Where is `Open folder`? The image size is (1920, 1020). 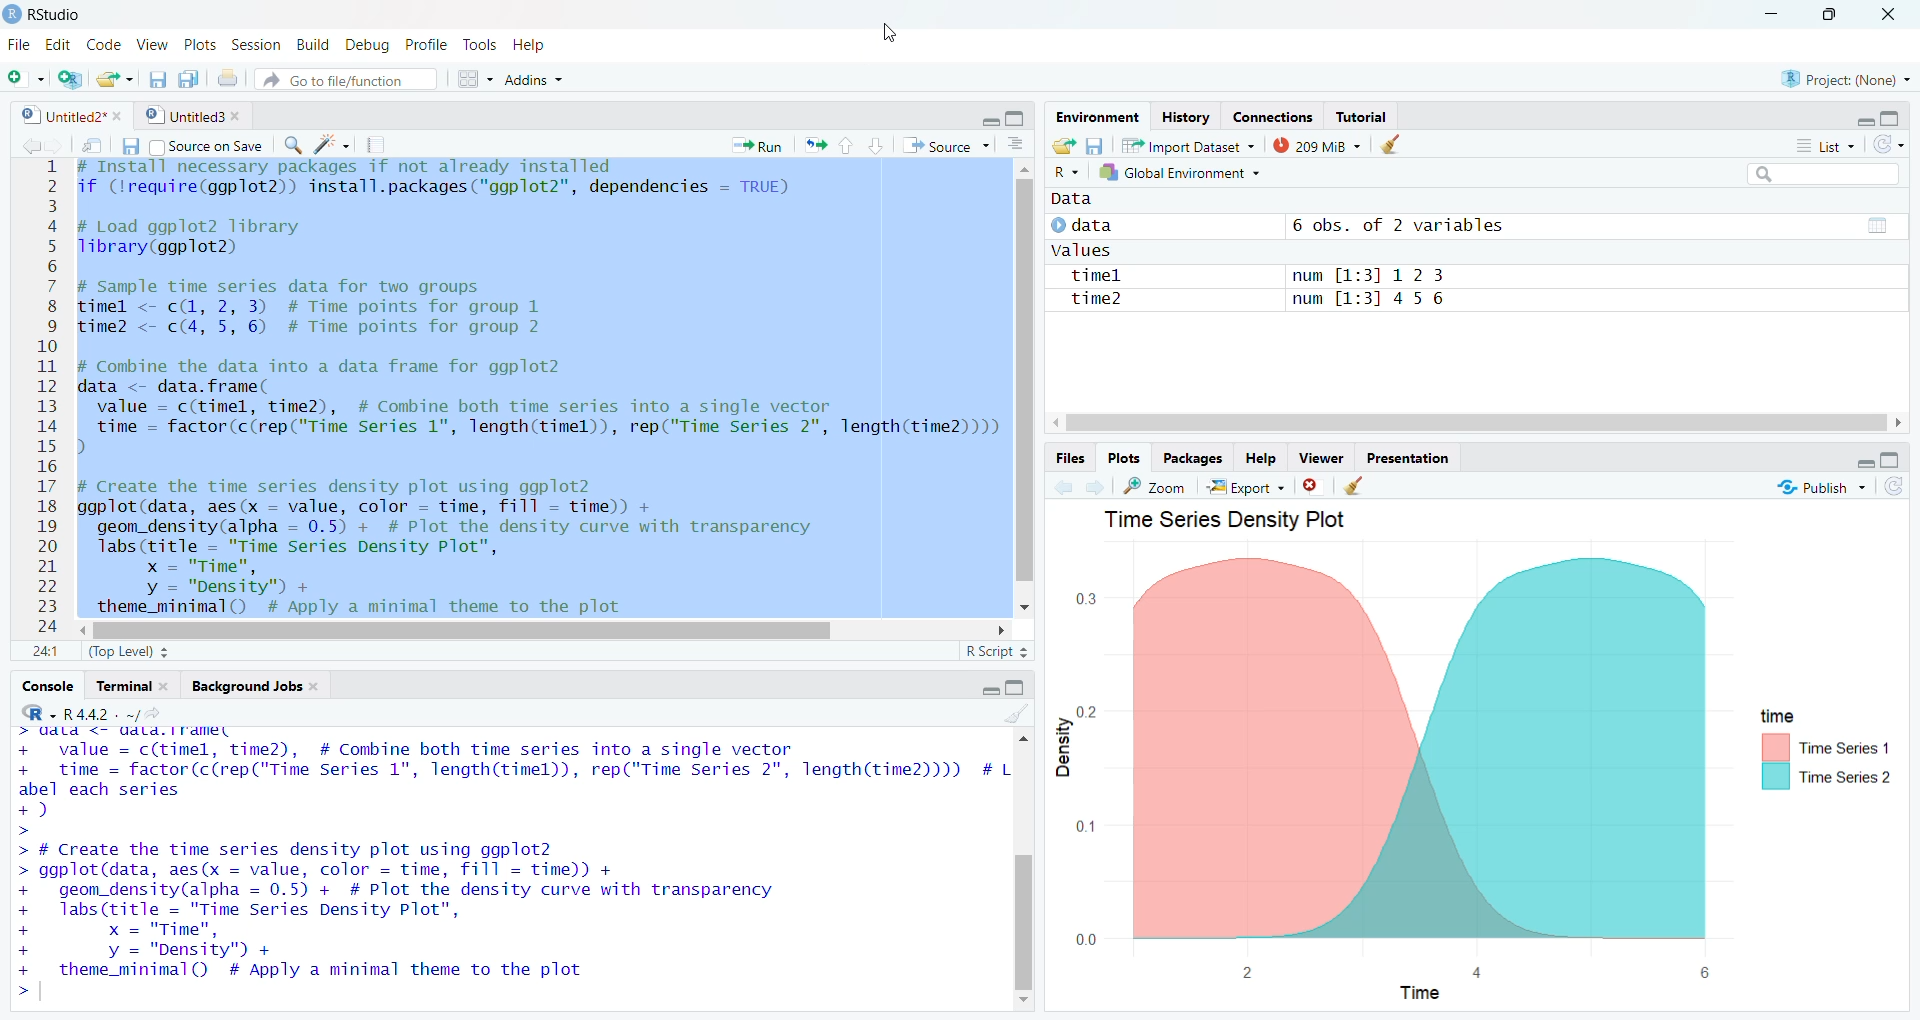 Open folder is located at coordinates (1062, 146).